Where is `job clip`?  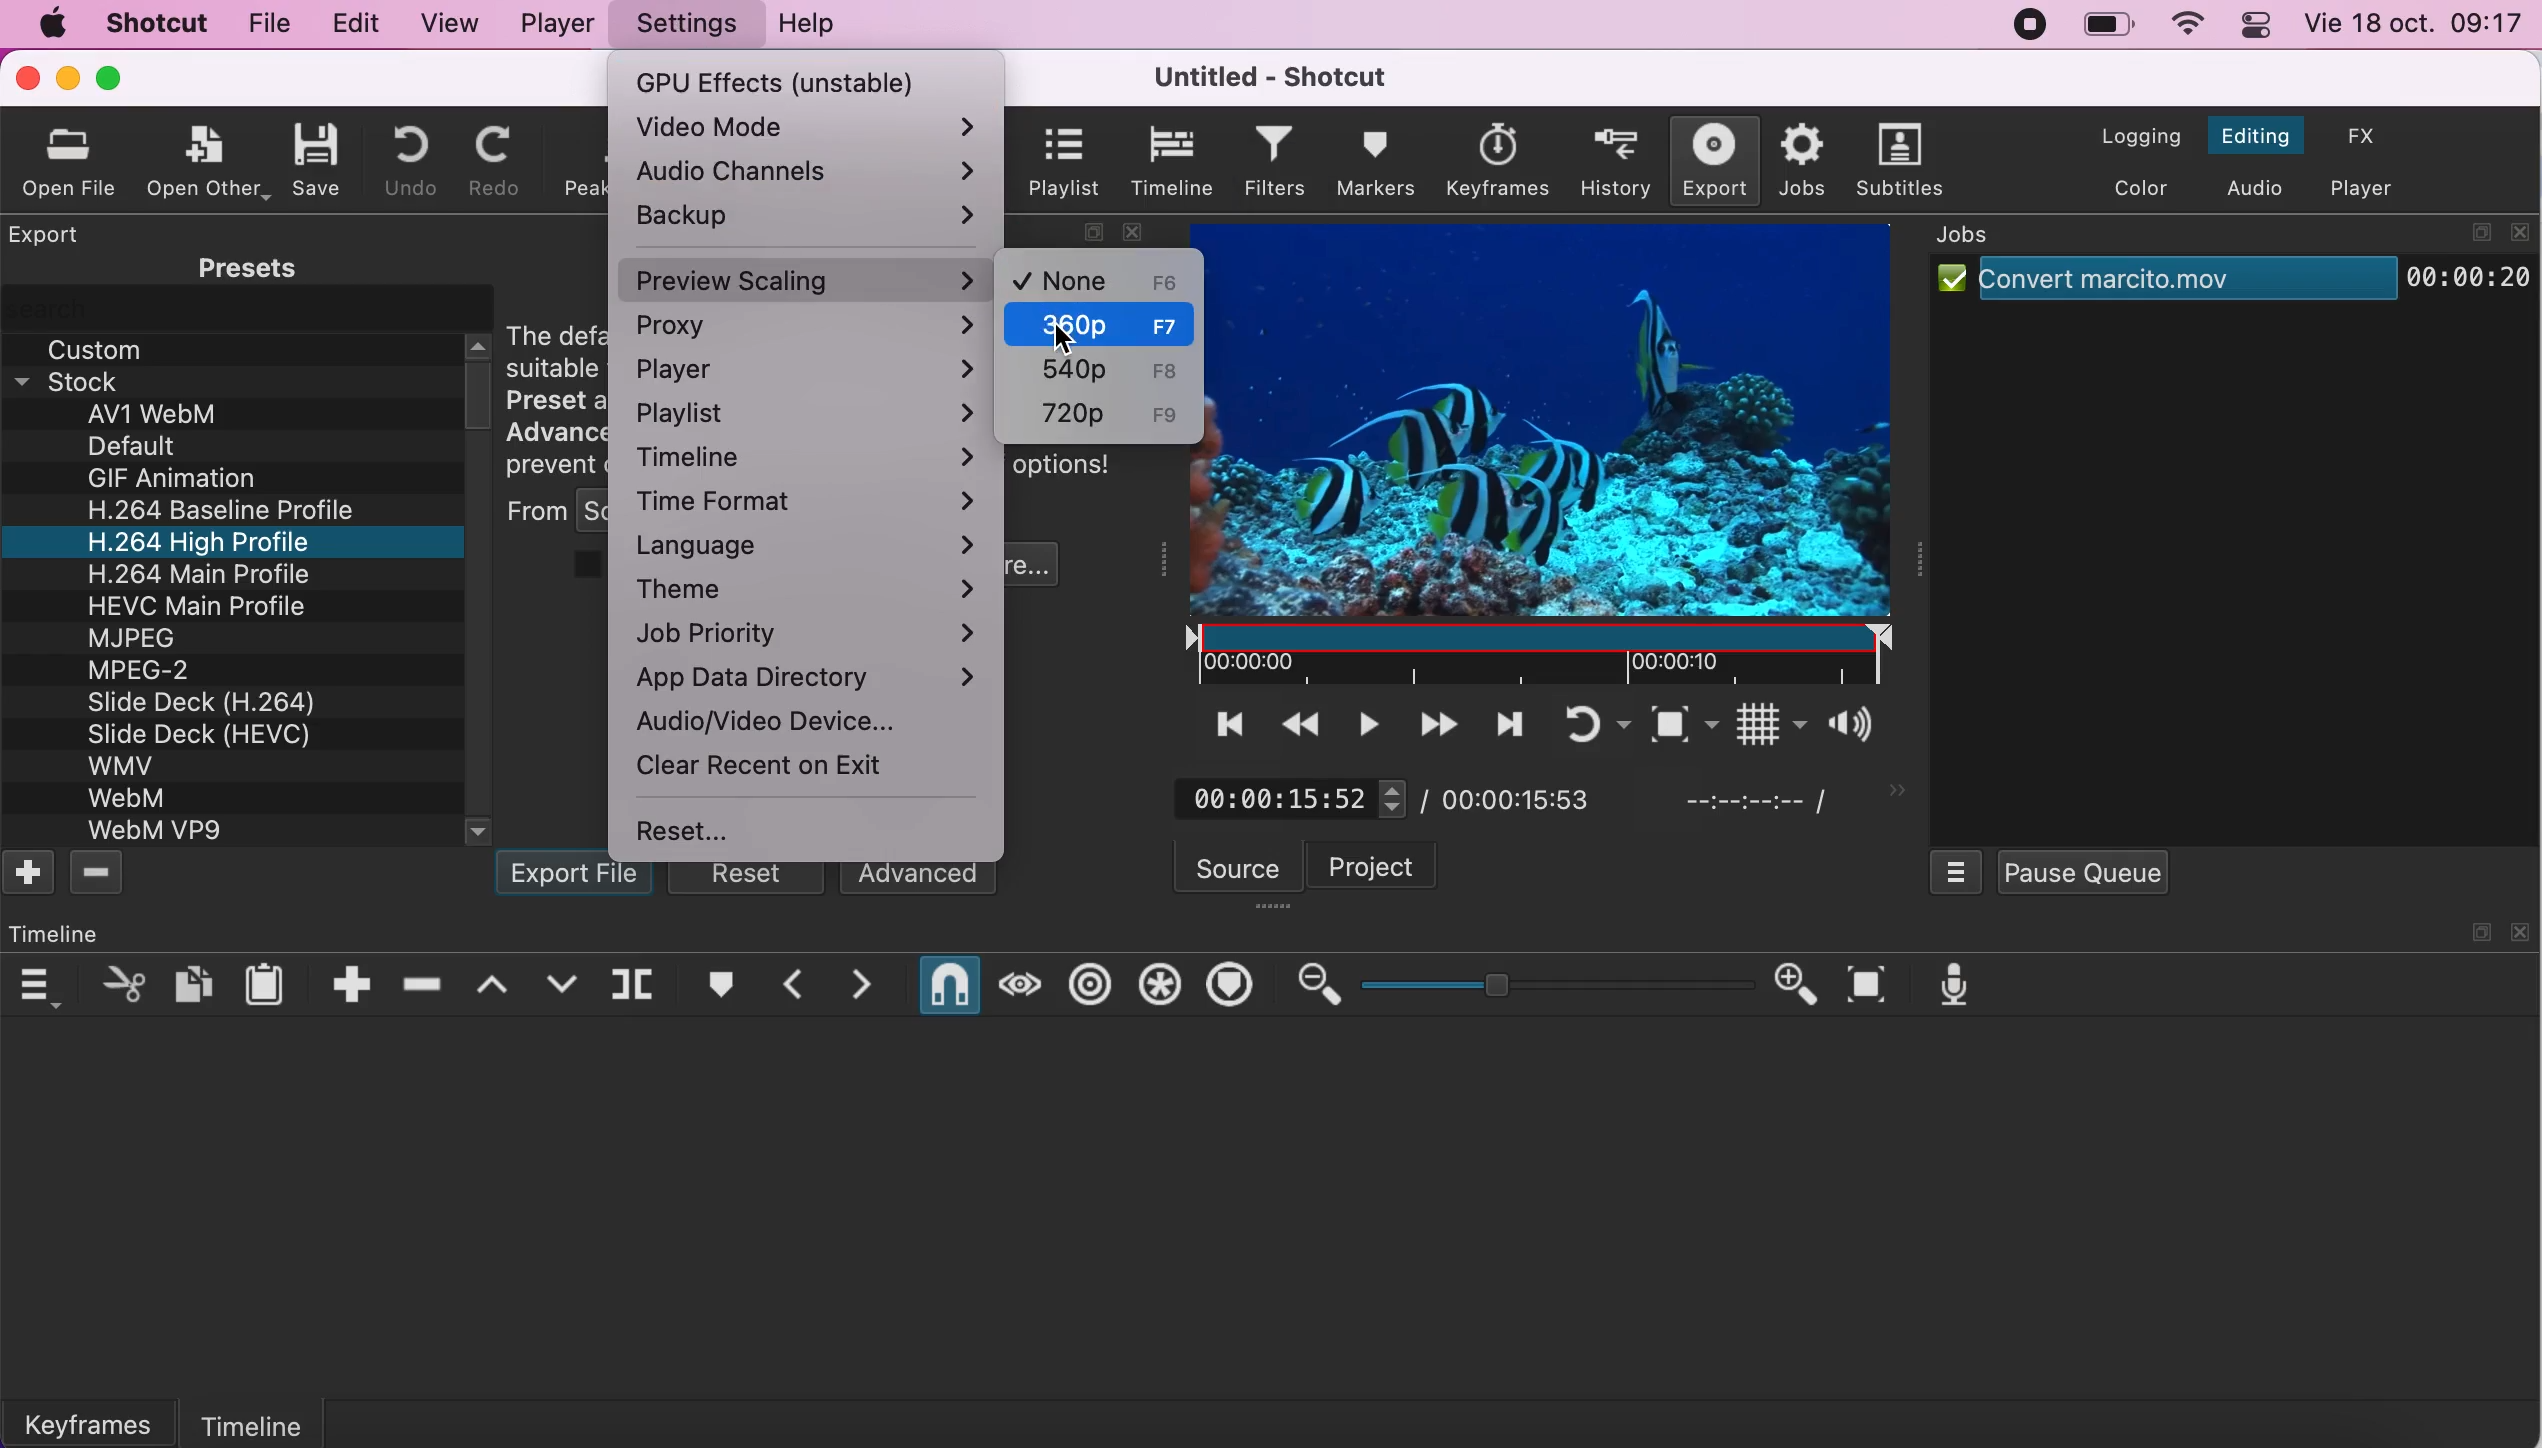
job clip is located at coordinates (2232, 288).